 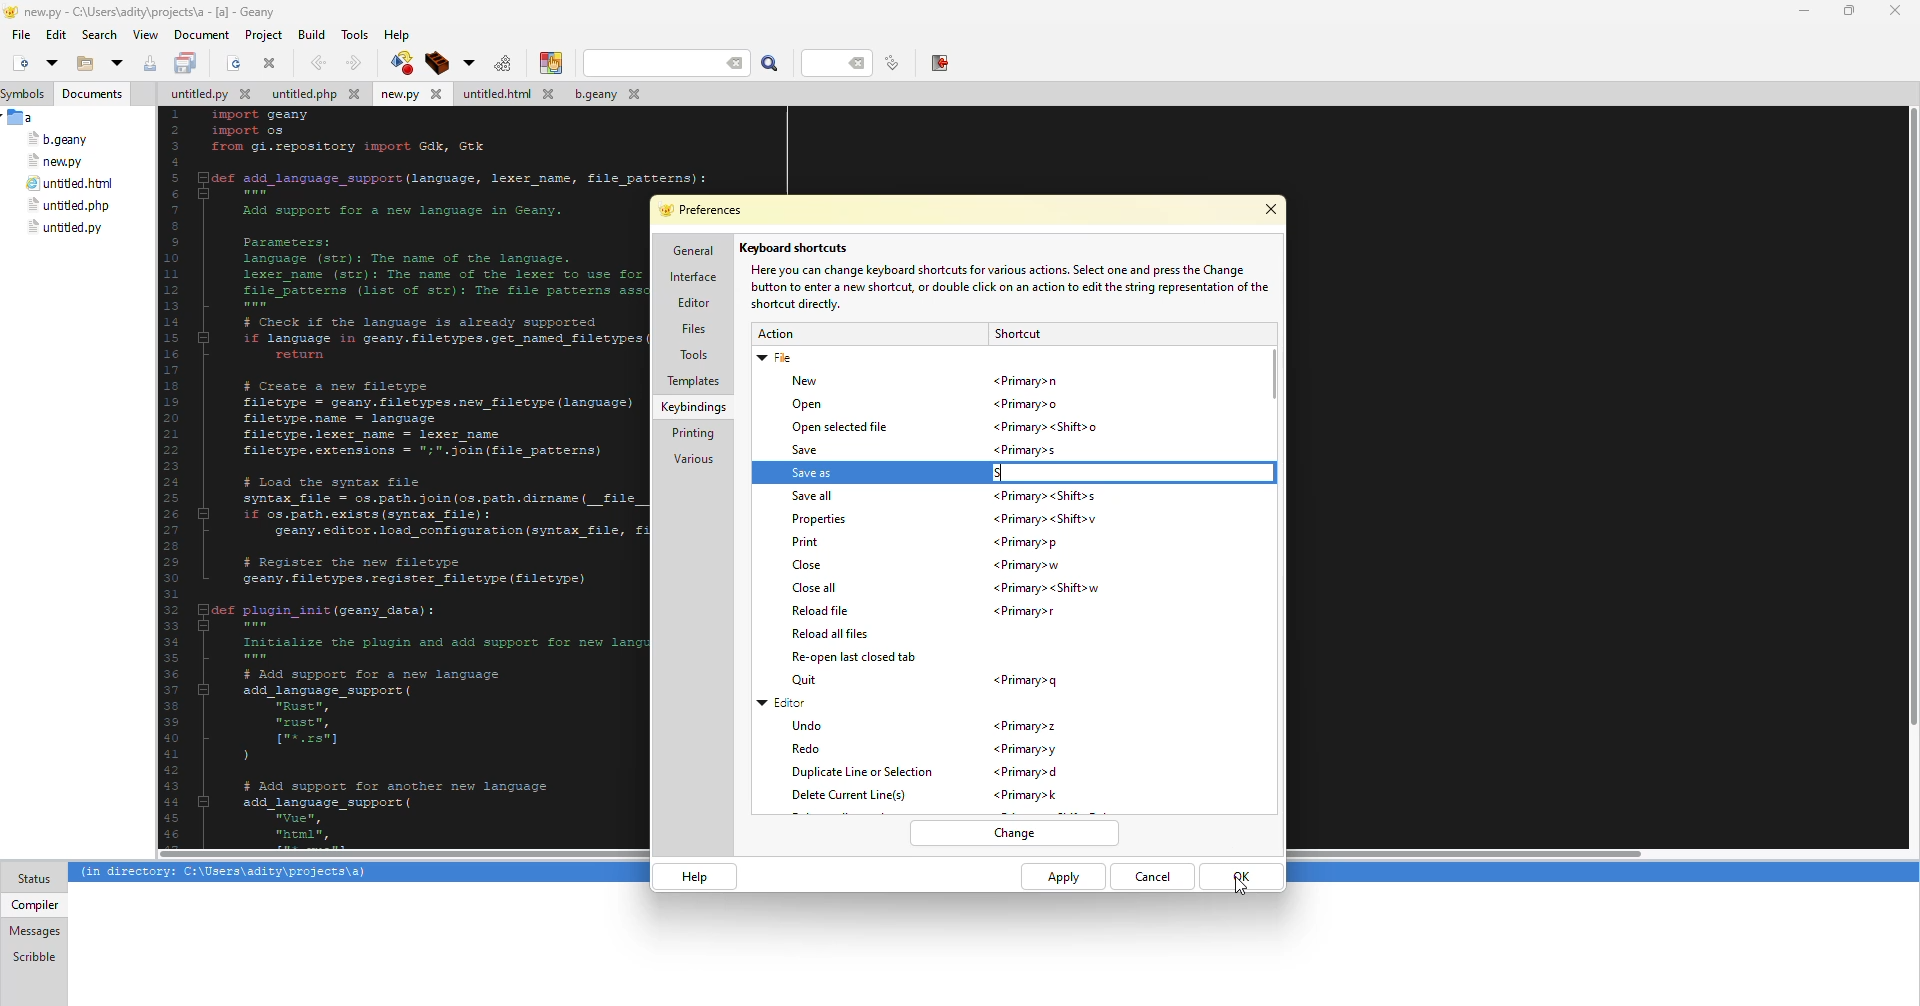 What do you see at coordinates (1274, 364) in the screenshot?
I see `scroll bar` at bounding box center [1274, 364].